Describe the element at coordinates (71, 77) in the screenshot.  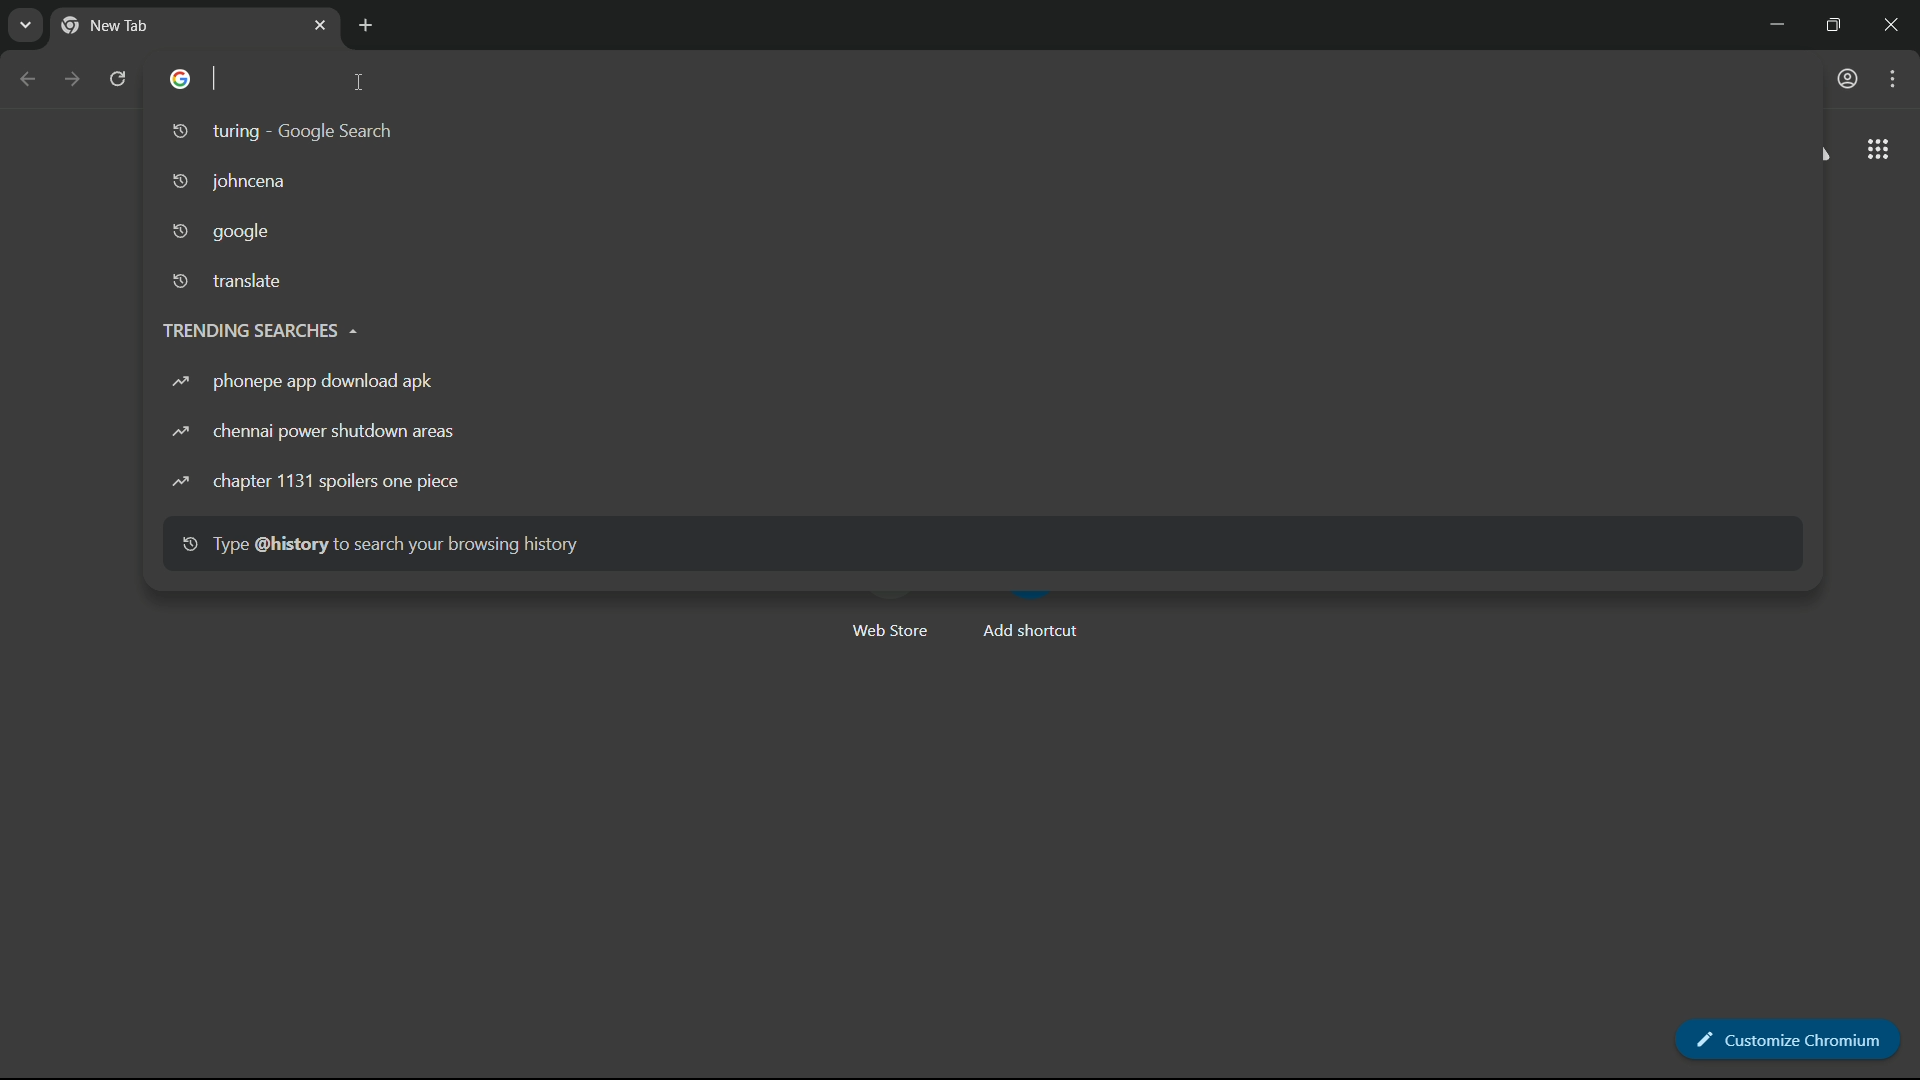
I see `forward` at that location.